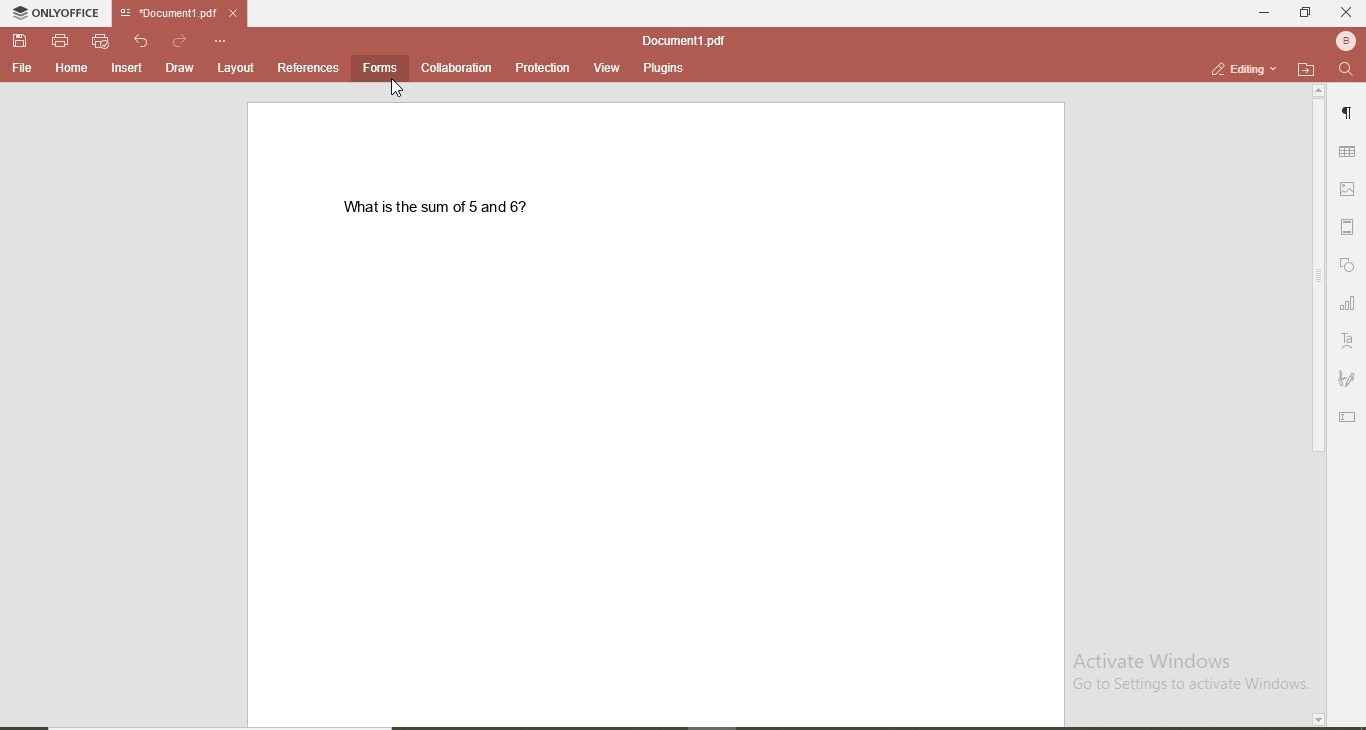  Describe the element at coordinates (128, 69) in the screenshot. I see `insert` at that location.